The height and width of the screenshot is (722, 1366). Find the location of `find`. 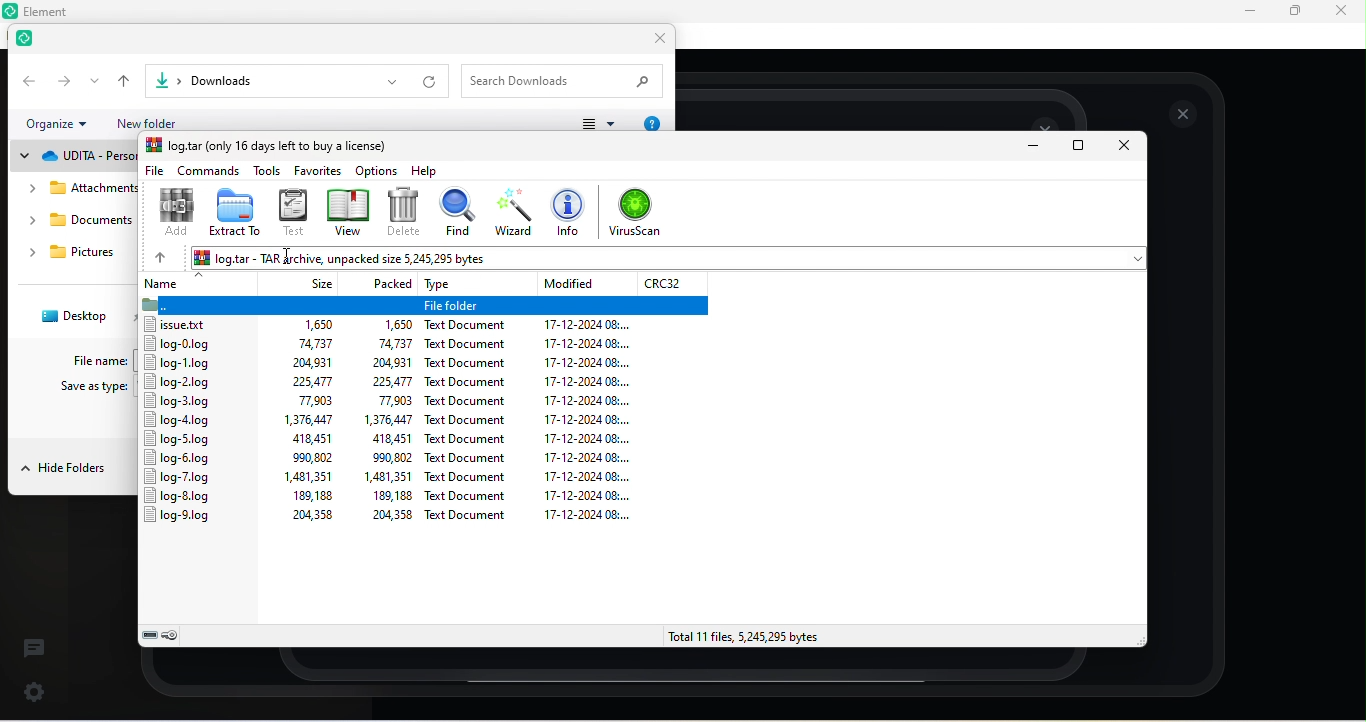

find is located at coordinates (453, 213).